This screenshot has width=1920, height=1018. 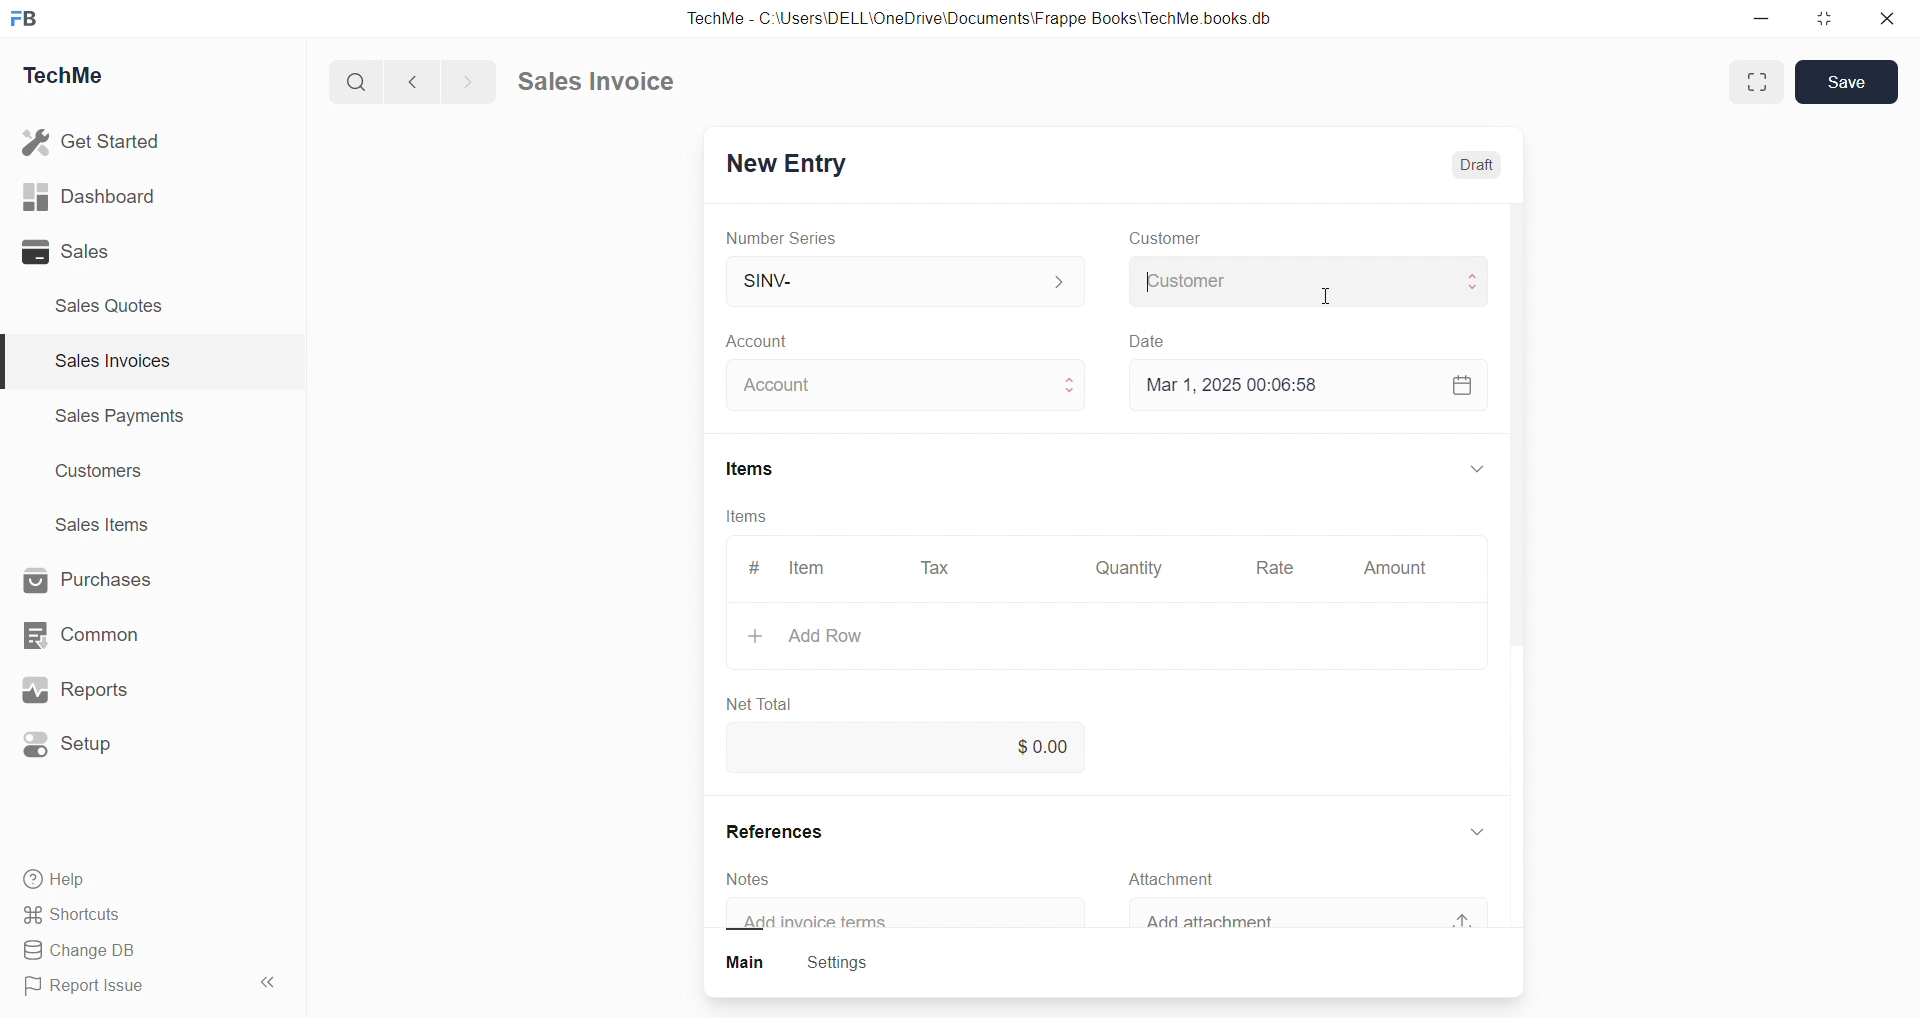 I want to click on Customer
T, so click(x=1301, y=280).